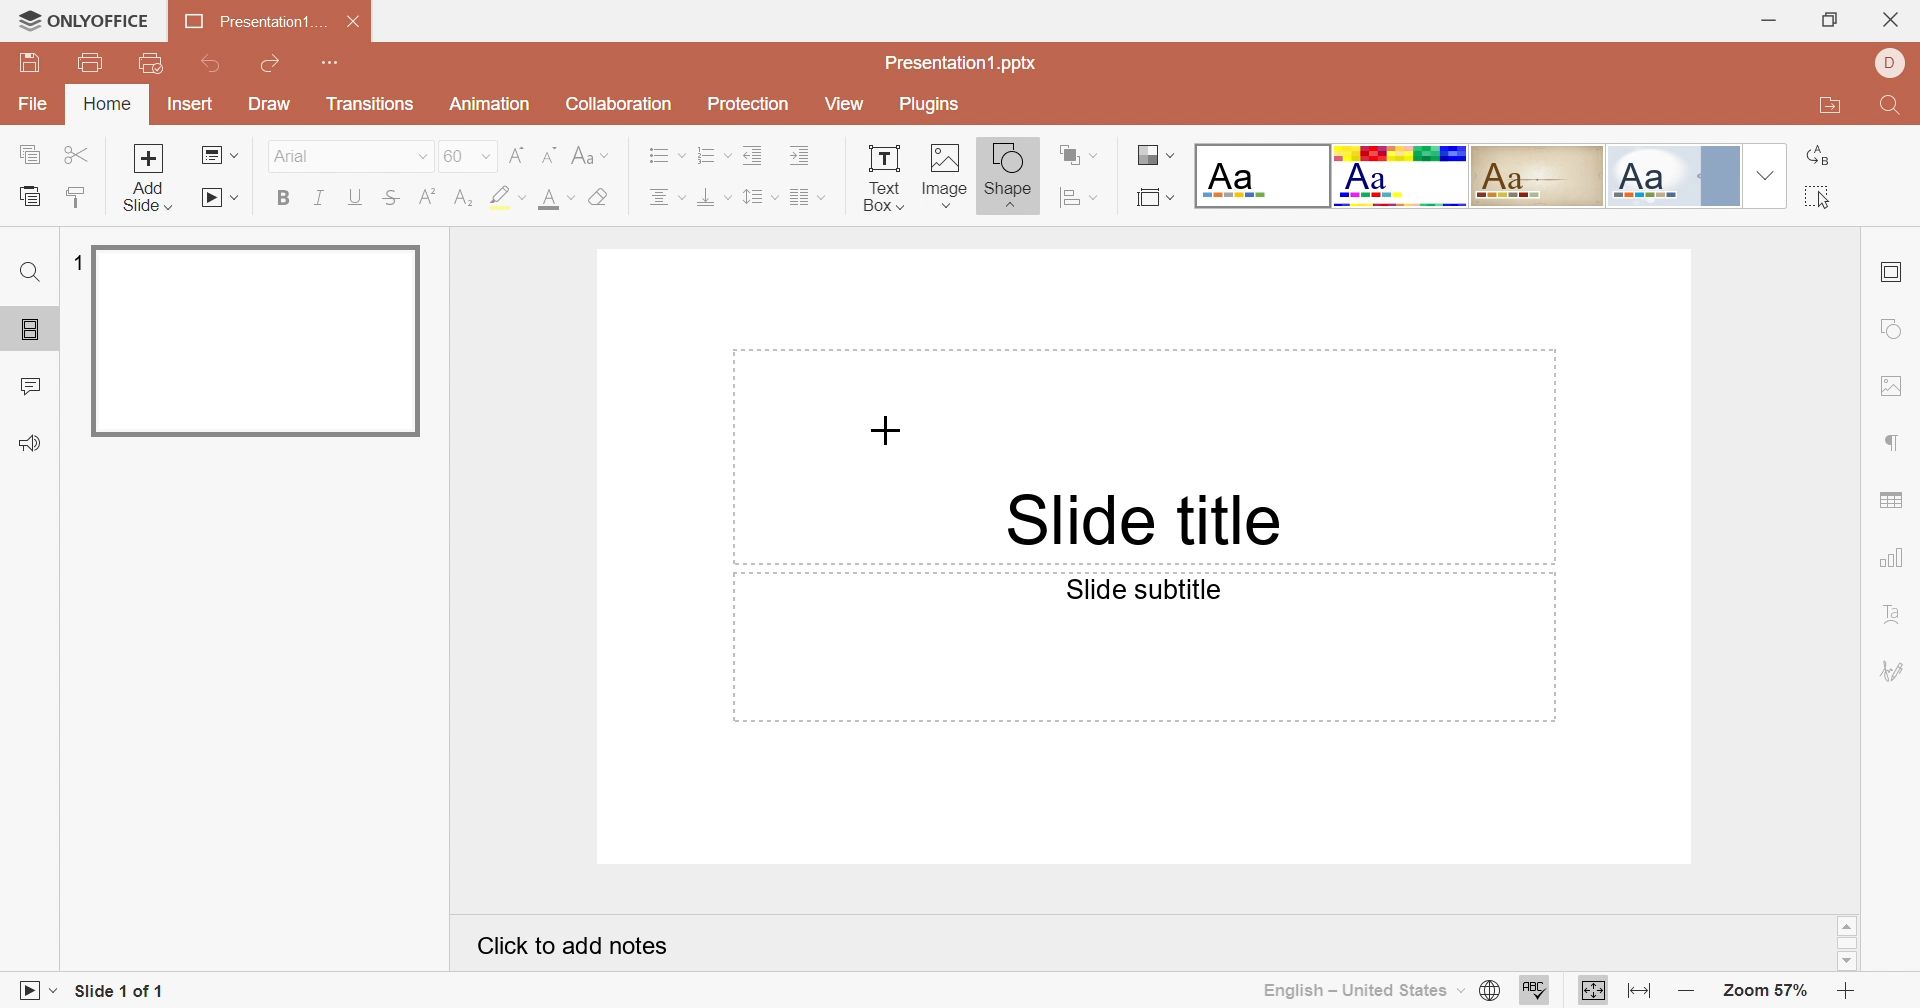  I want to click on Scroll down, so click(1849, 964).